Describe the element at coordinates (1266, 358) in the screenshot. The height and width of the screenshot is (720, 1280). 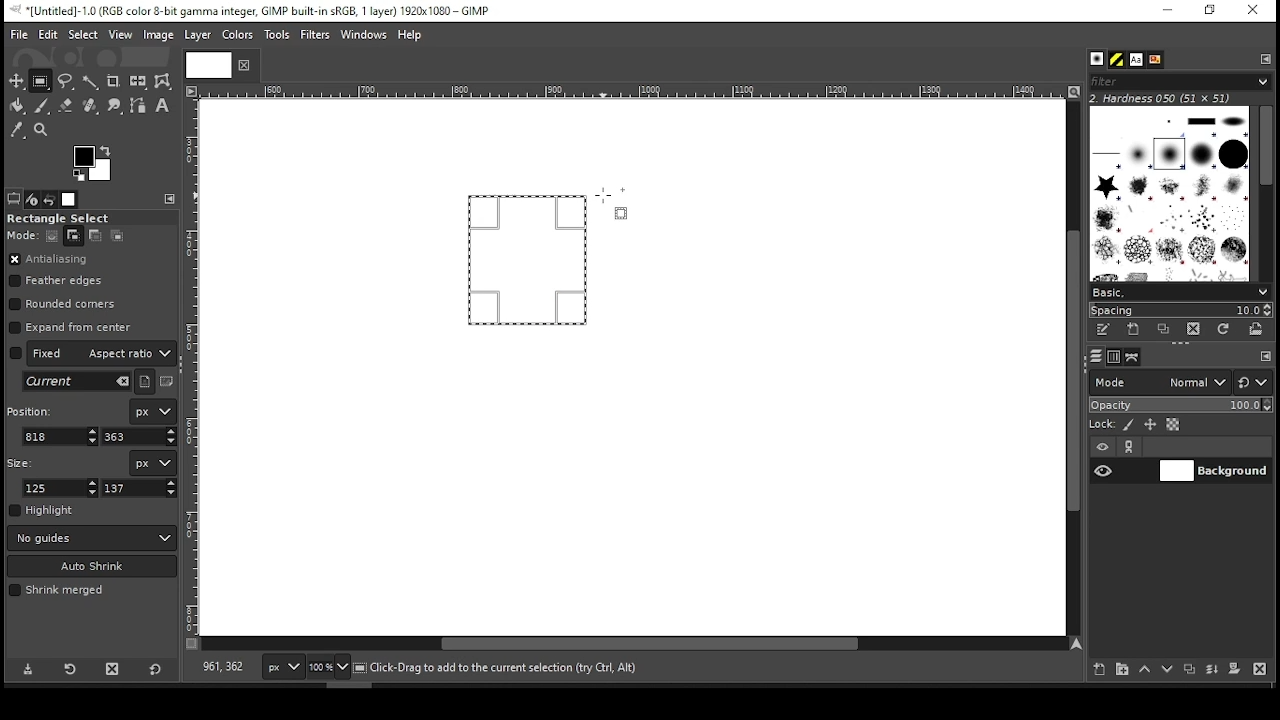
I see `configure this tab` at that location.